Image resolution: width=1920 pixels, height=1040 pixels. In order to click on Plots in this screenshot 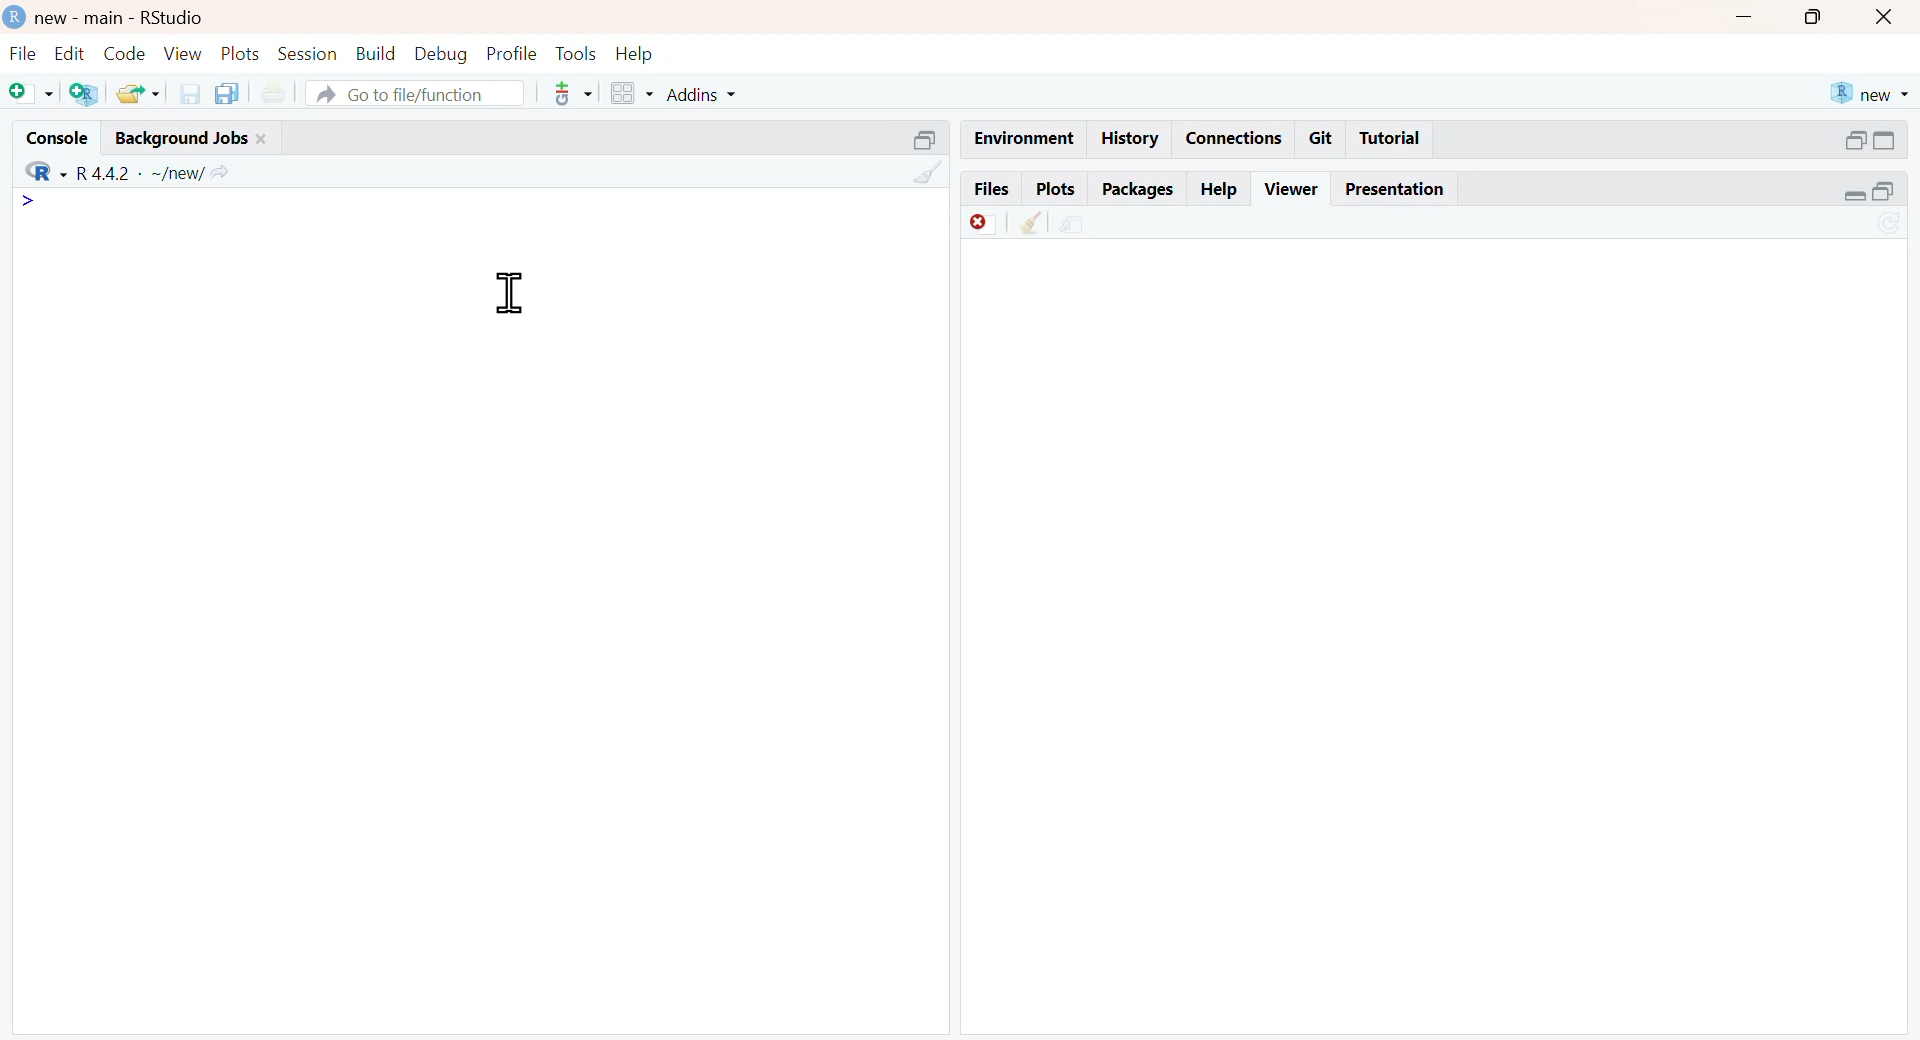, I will do `click(1052, 187)`.